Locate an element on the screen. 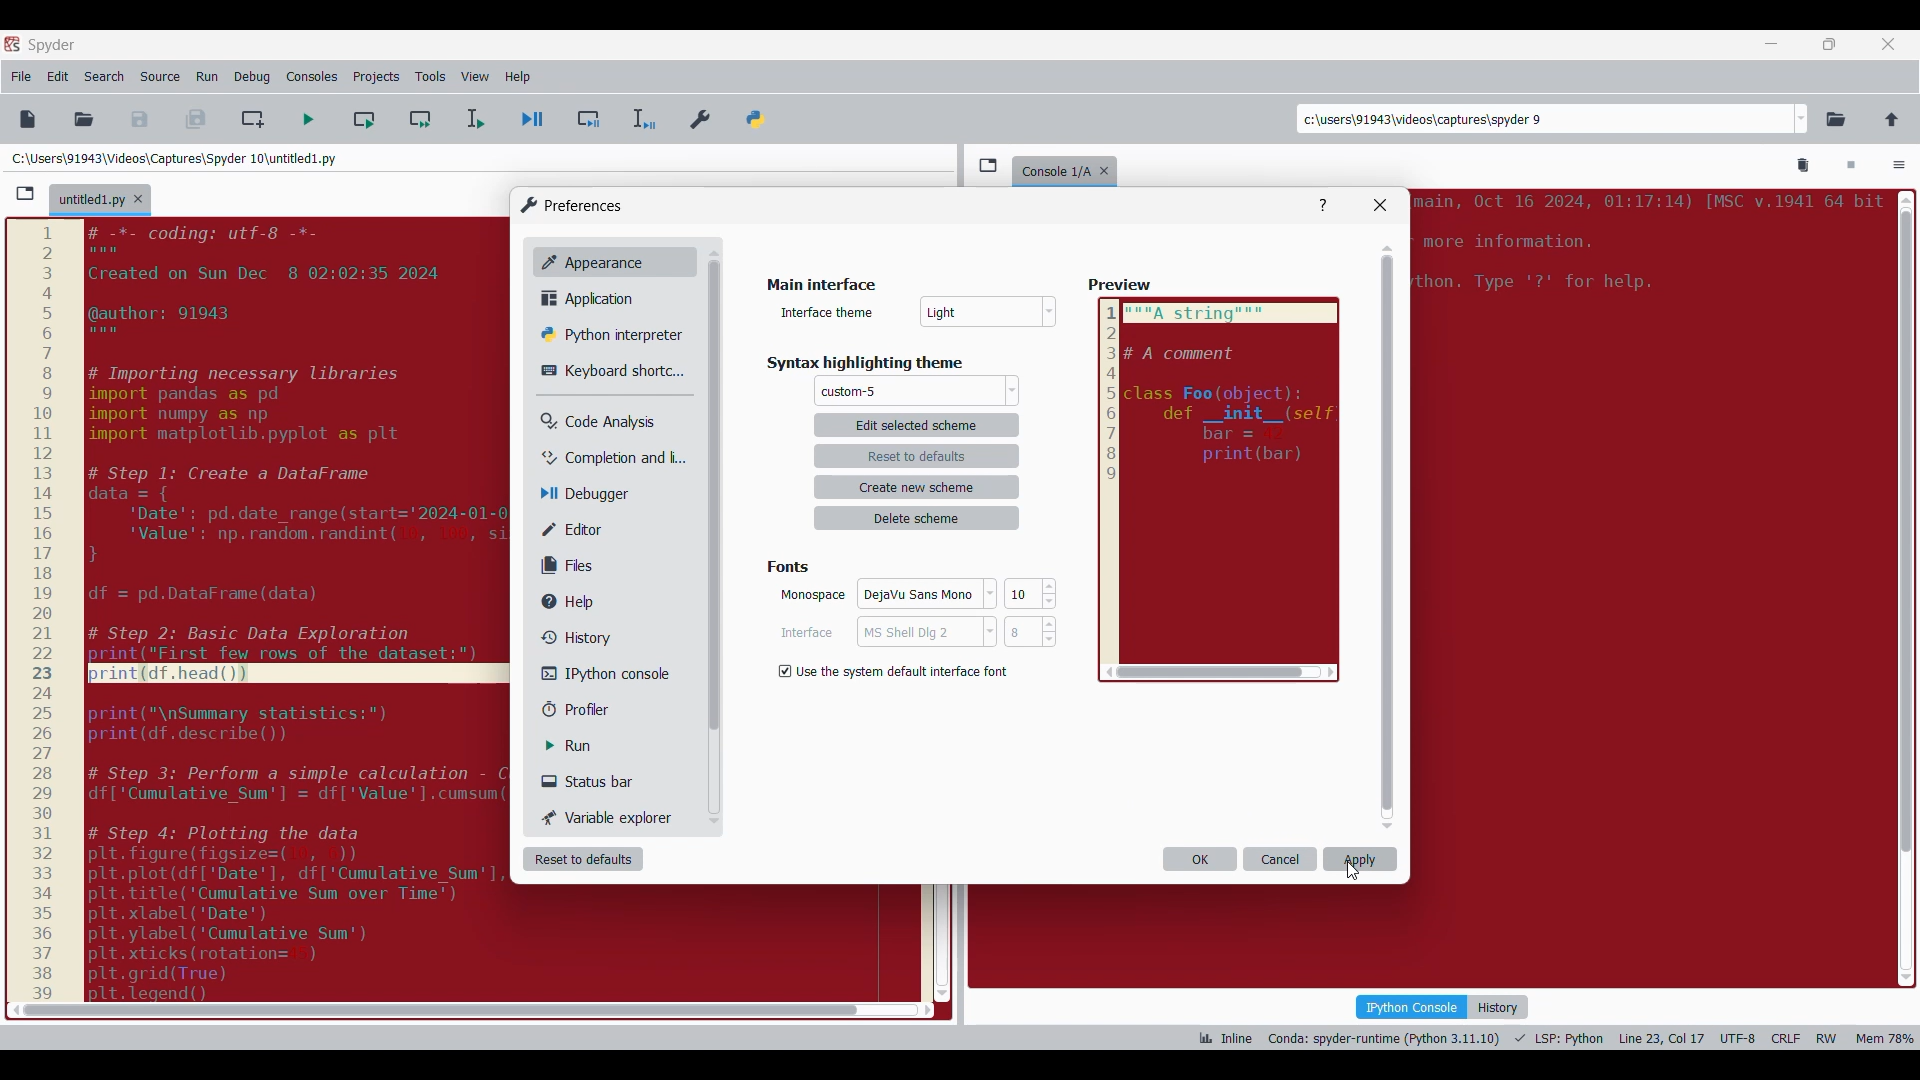  Setting options under Background is located at coordinates (898, 669).